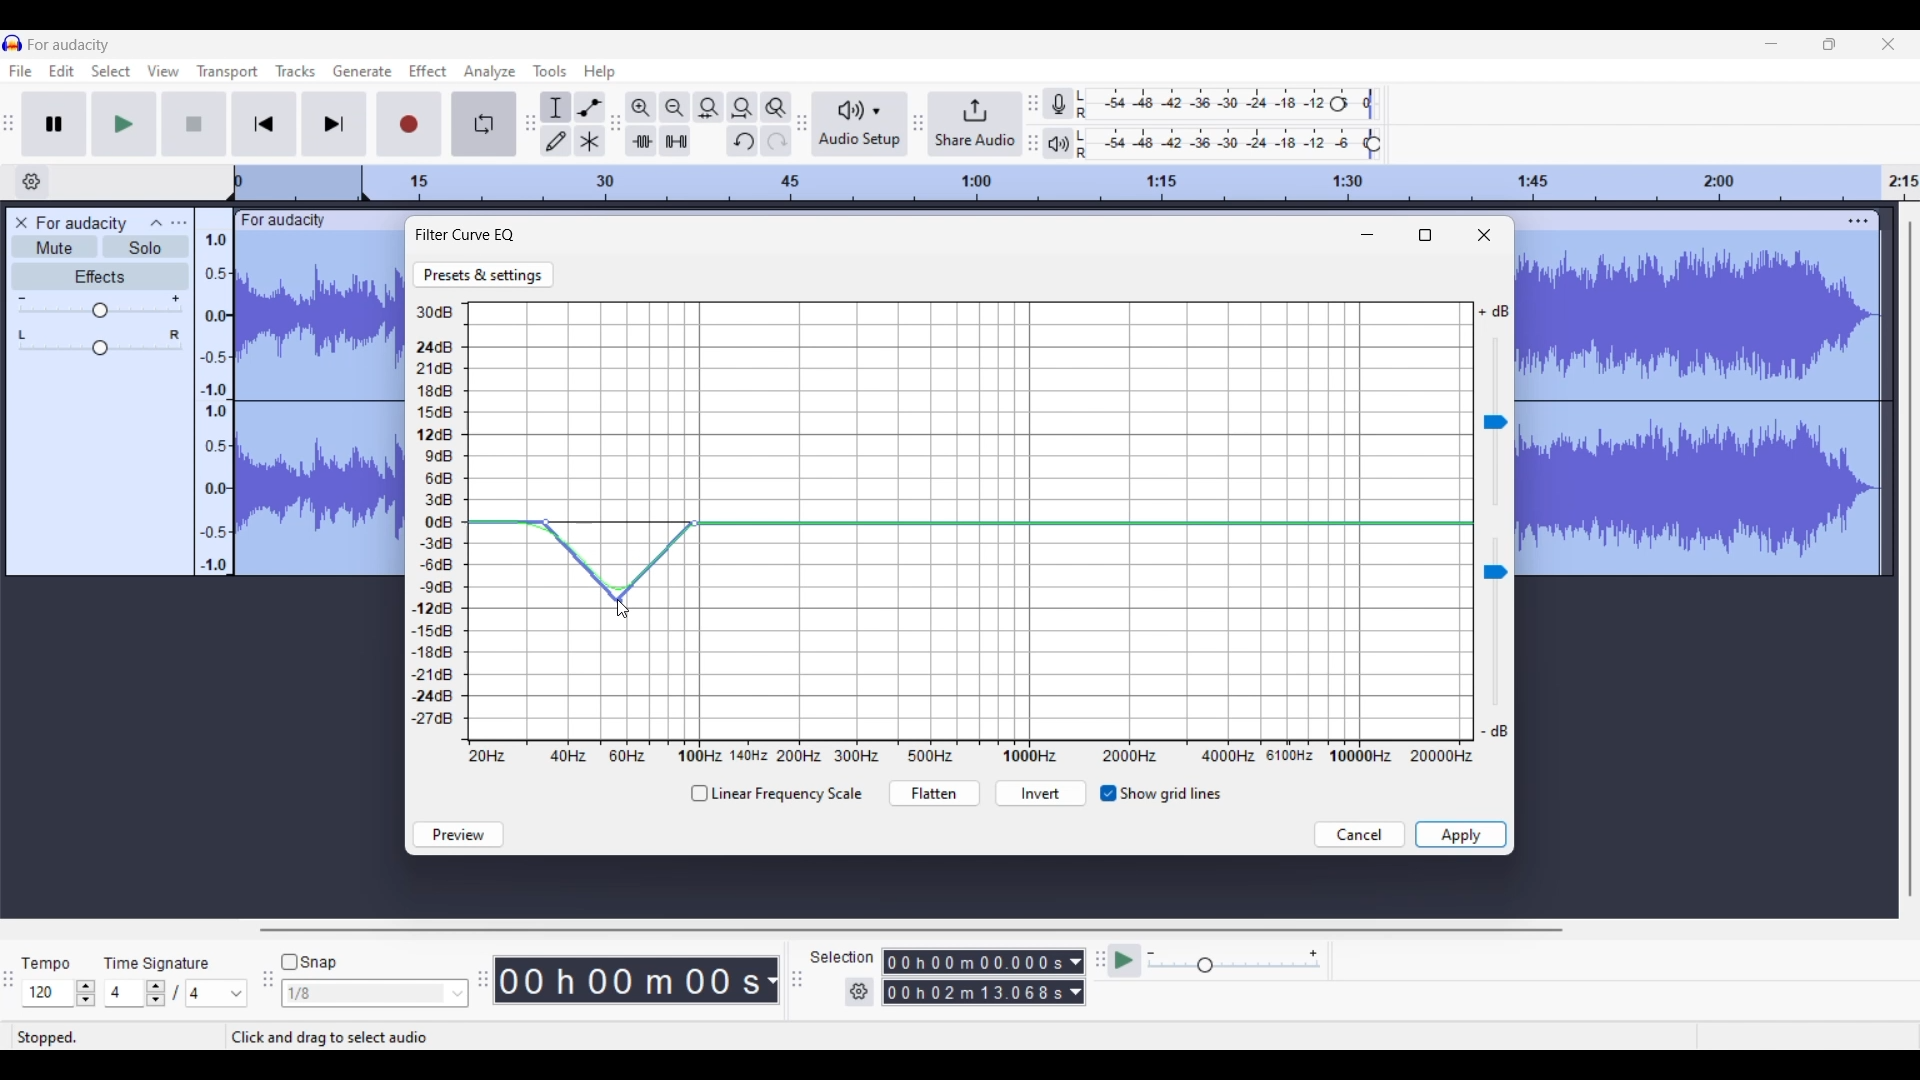  I want to click on Enable looping, so click(484, 124).